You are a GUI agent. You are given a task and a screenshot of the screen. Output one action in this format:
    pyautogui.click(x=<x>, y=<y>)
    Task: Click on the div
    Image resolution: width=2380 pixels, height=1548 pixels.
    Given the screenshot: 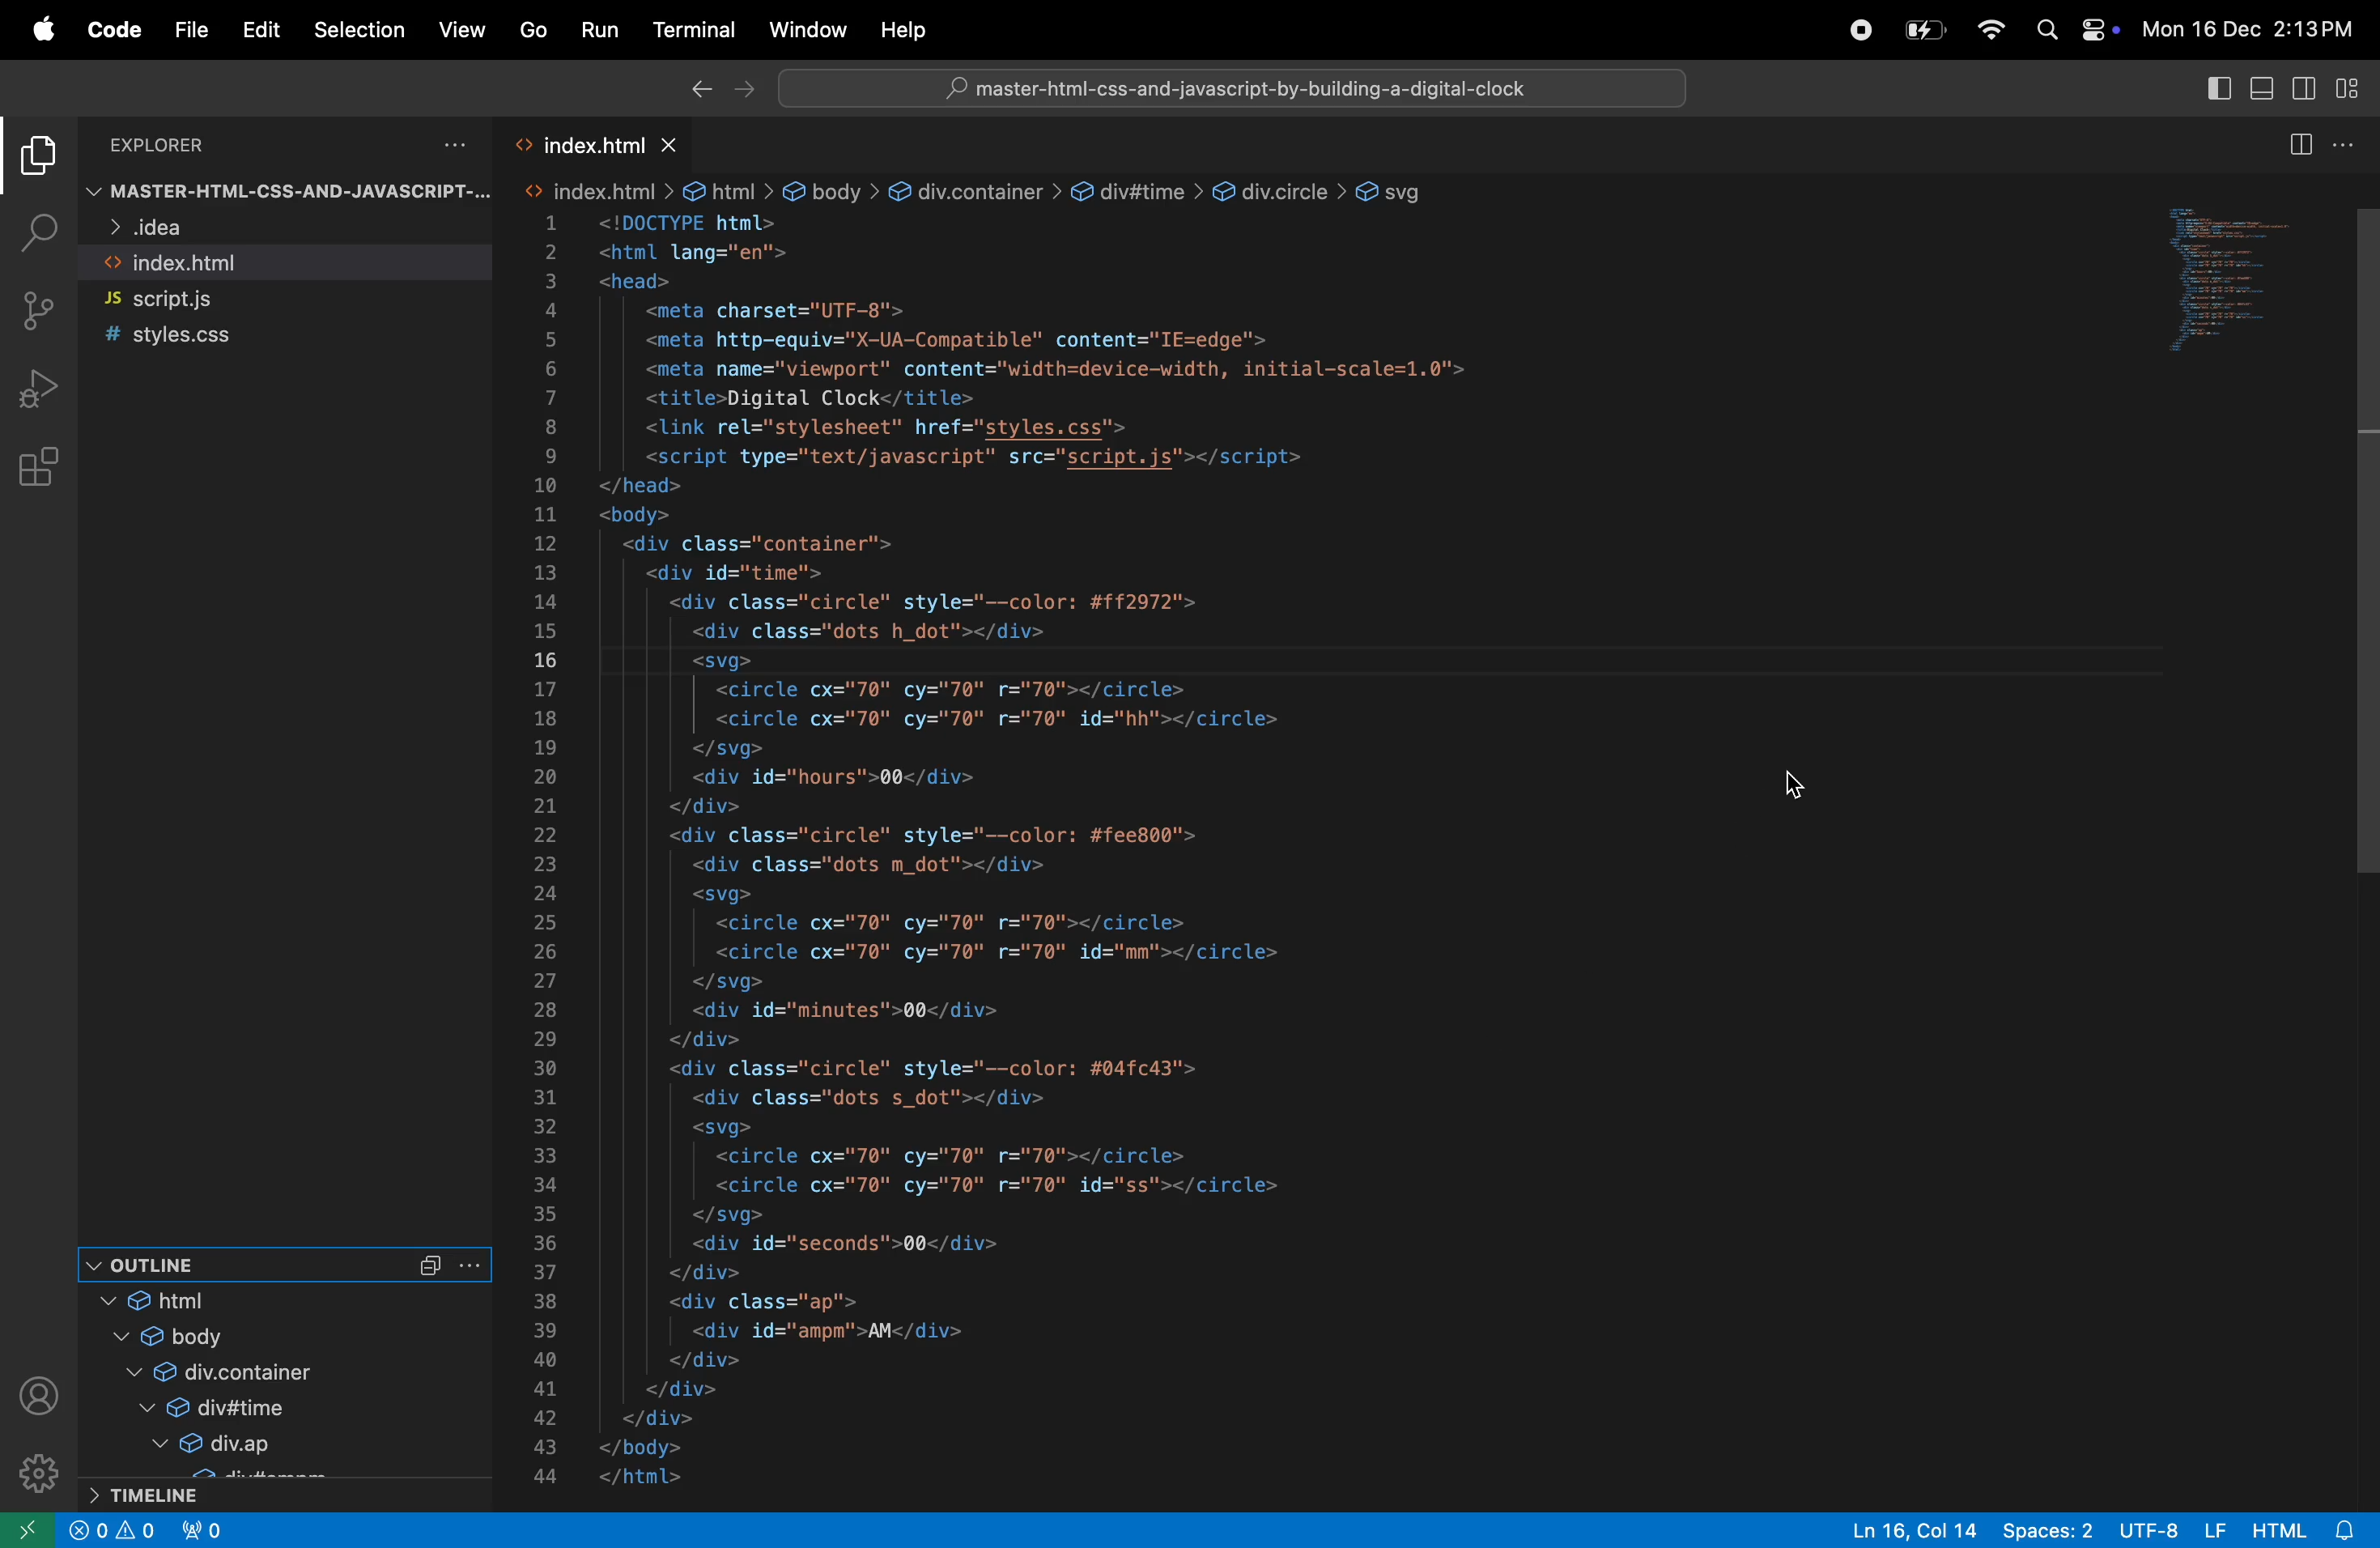 What is the action you would take?
    pyautogui.click(x=1137, y=192)
    